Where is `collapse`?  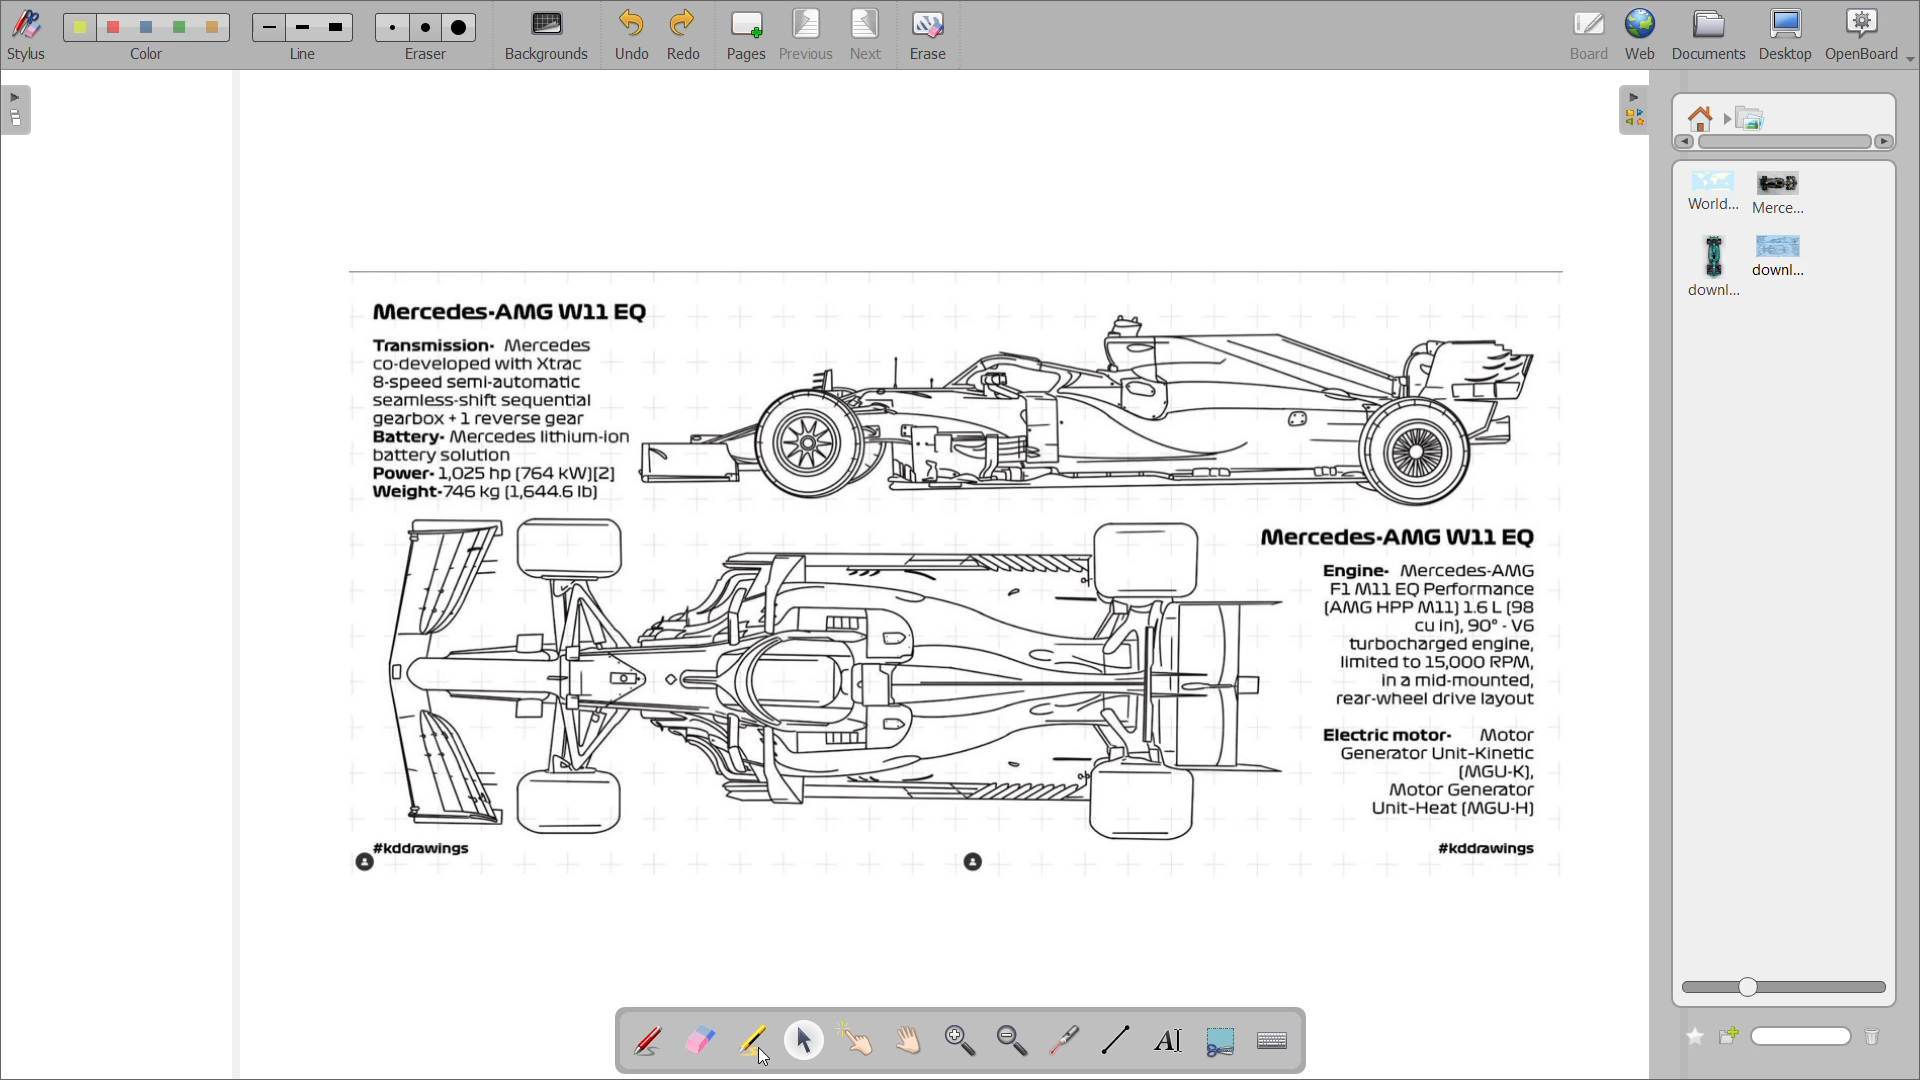 collapse is located at coordinates (1633, 111).